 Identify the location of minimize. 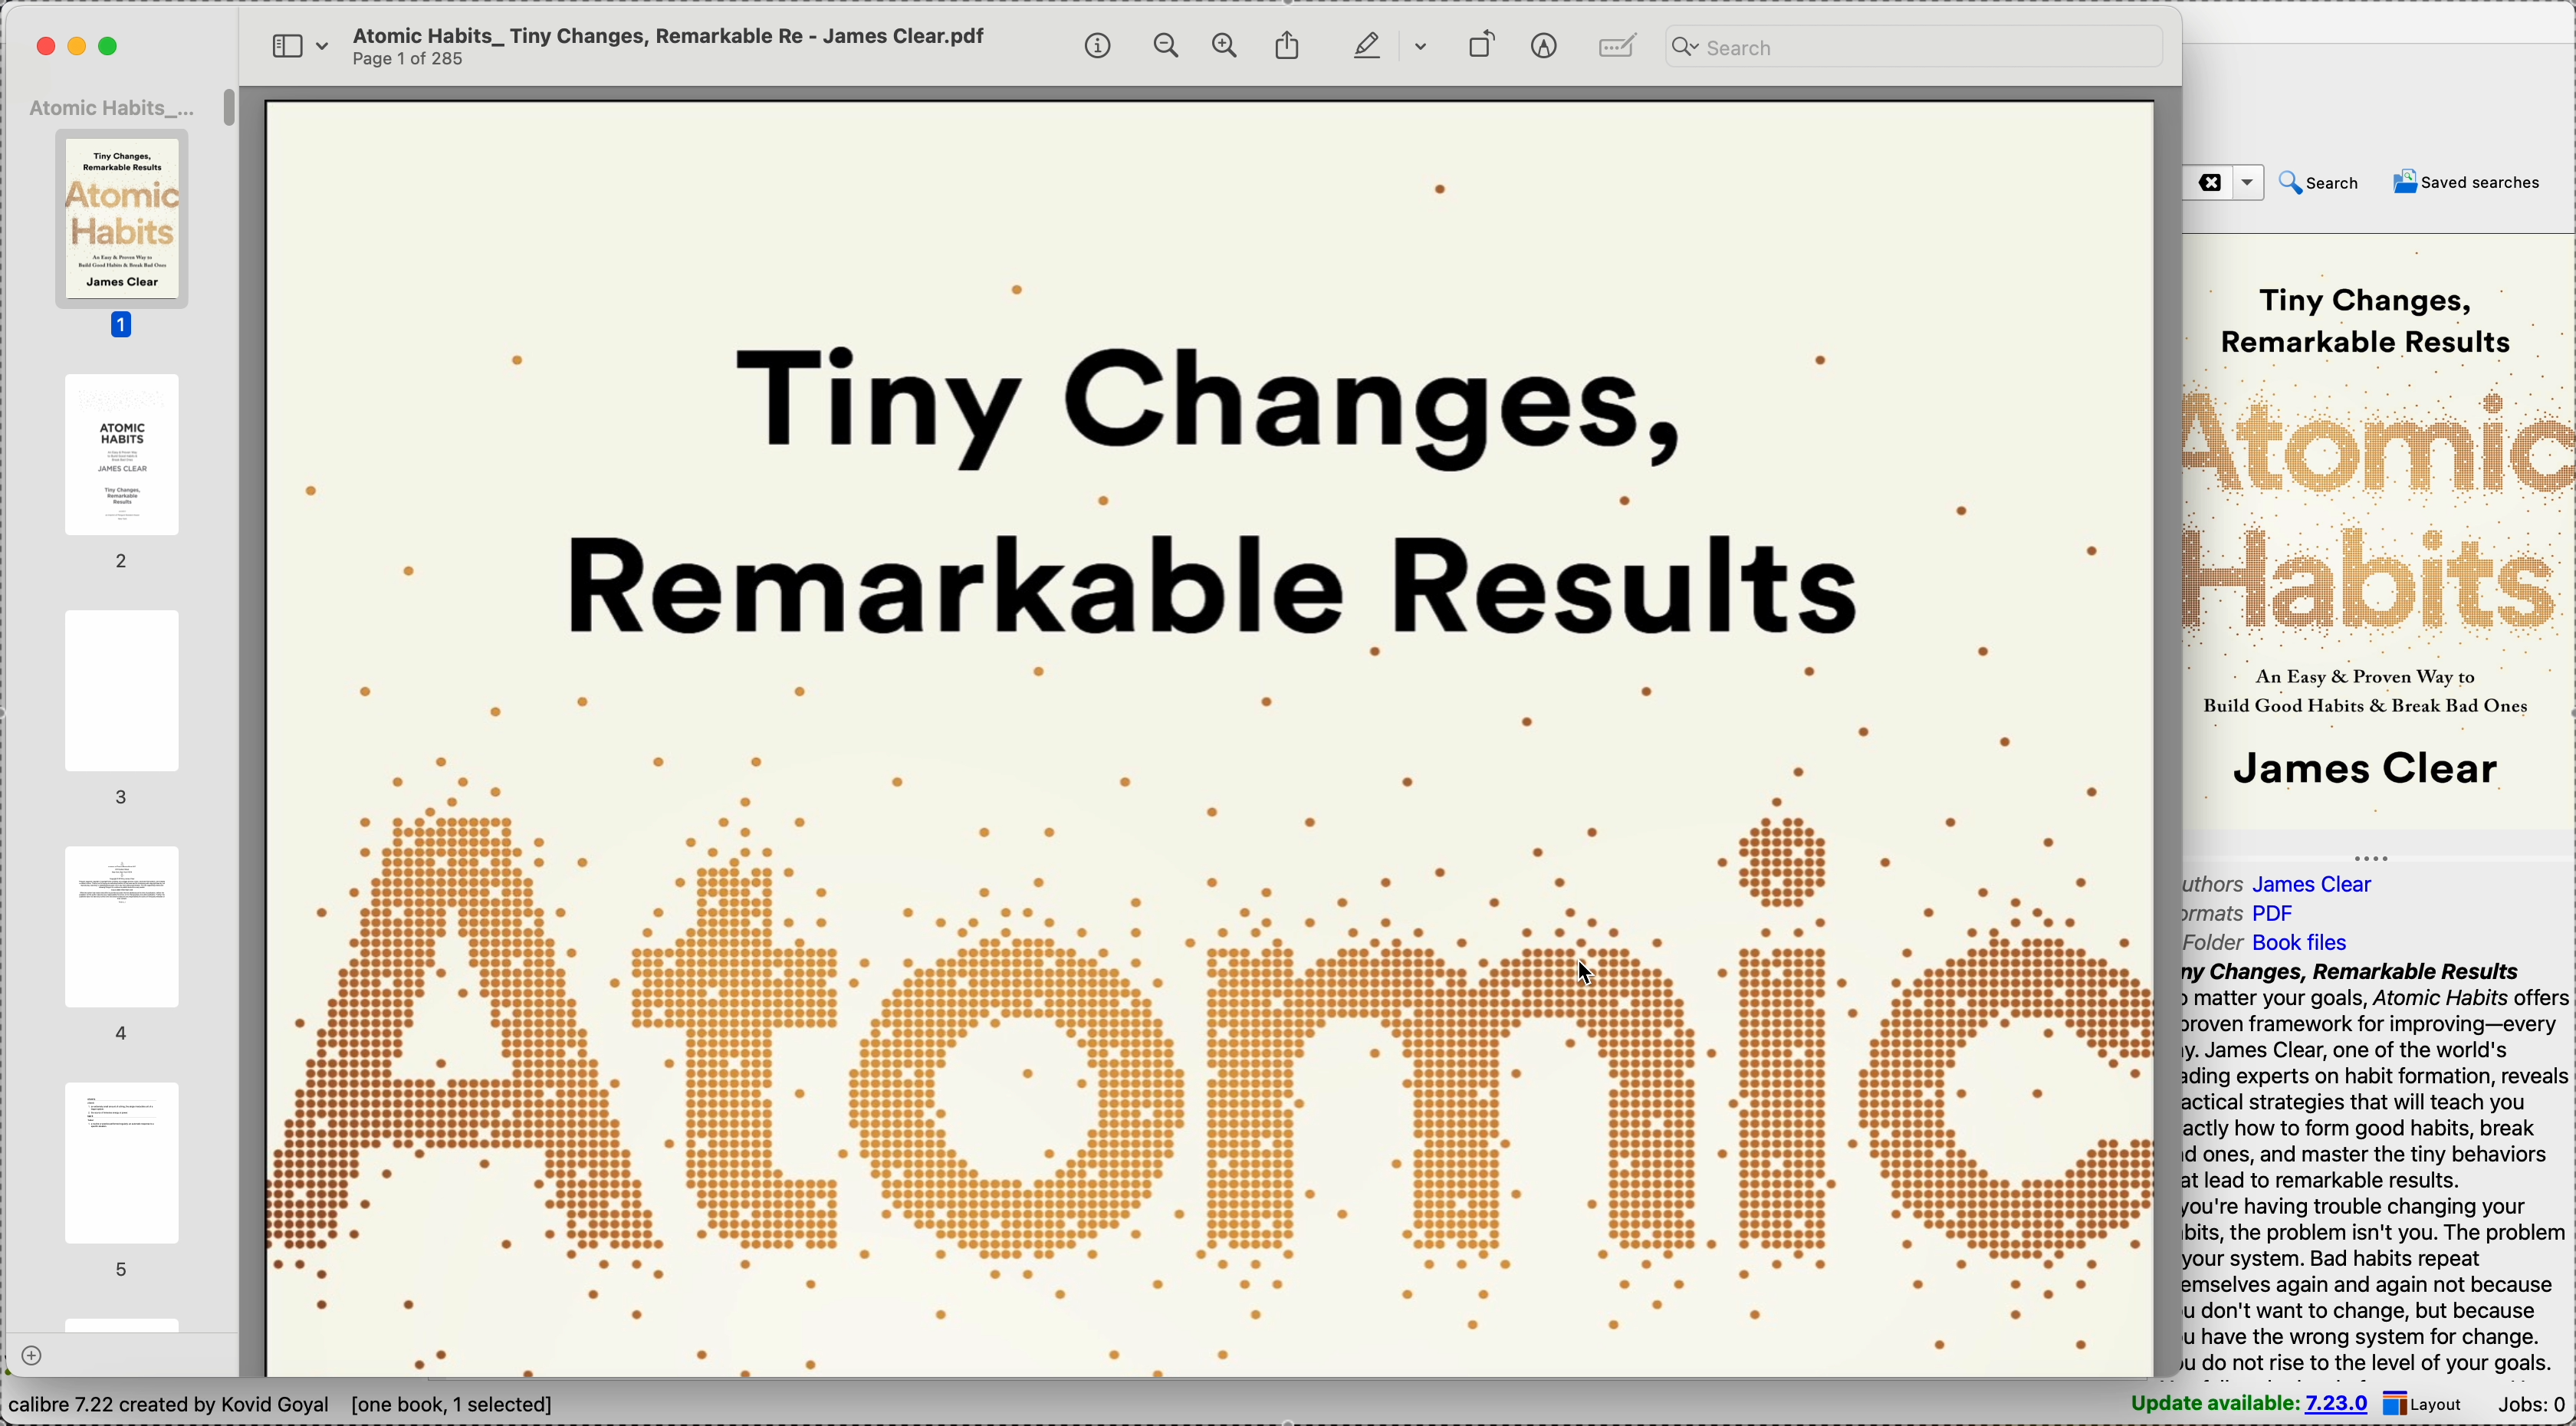
(82, 47).